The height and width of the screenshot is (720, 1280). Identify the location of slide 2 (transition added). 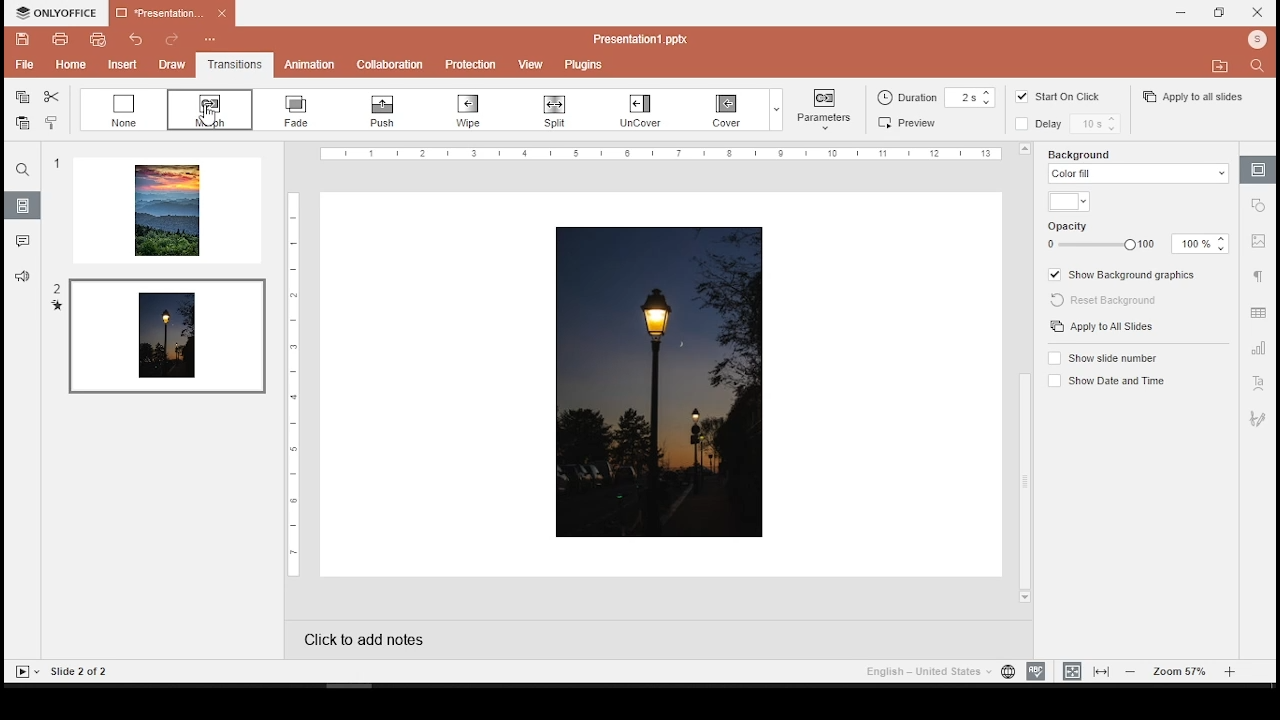
(160, 336).